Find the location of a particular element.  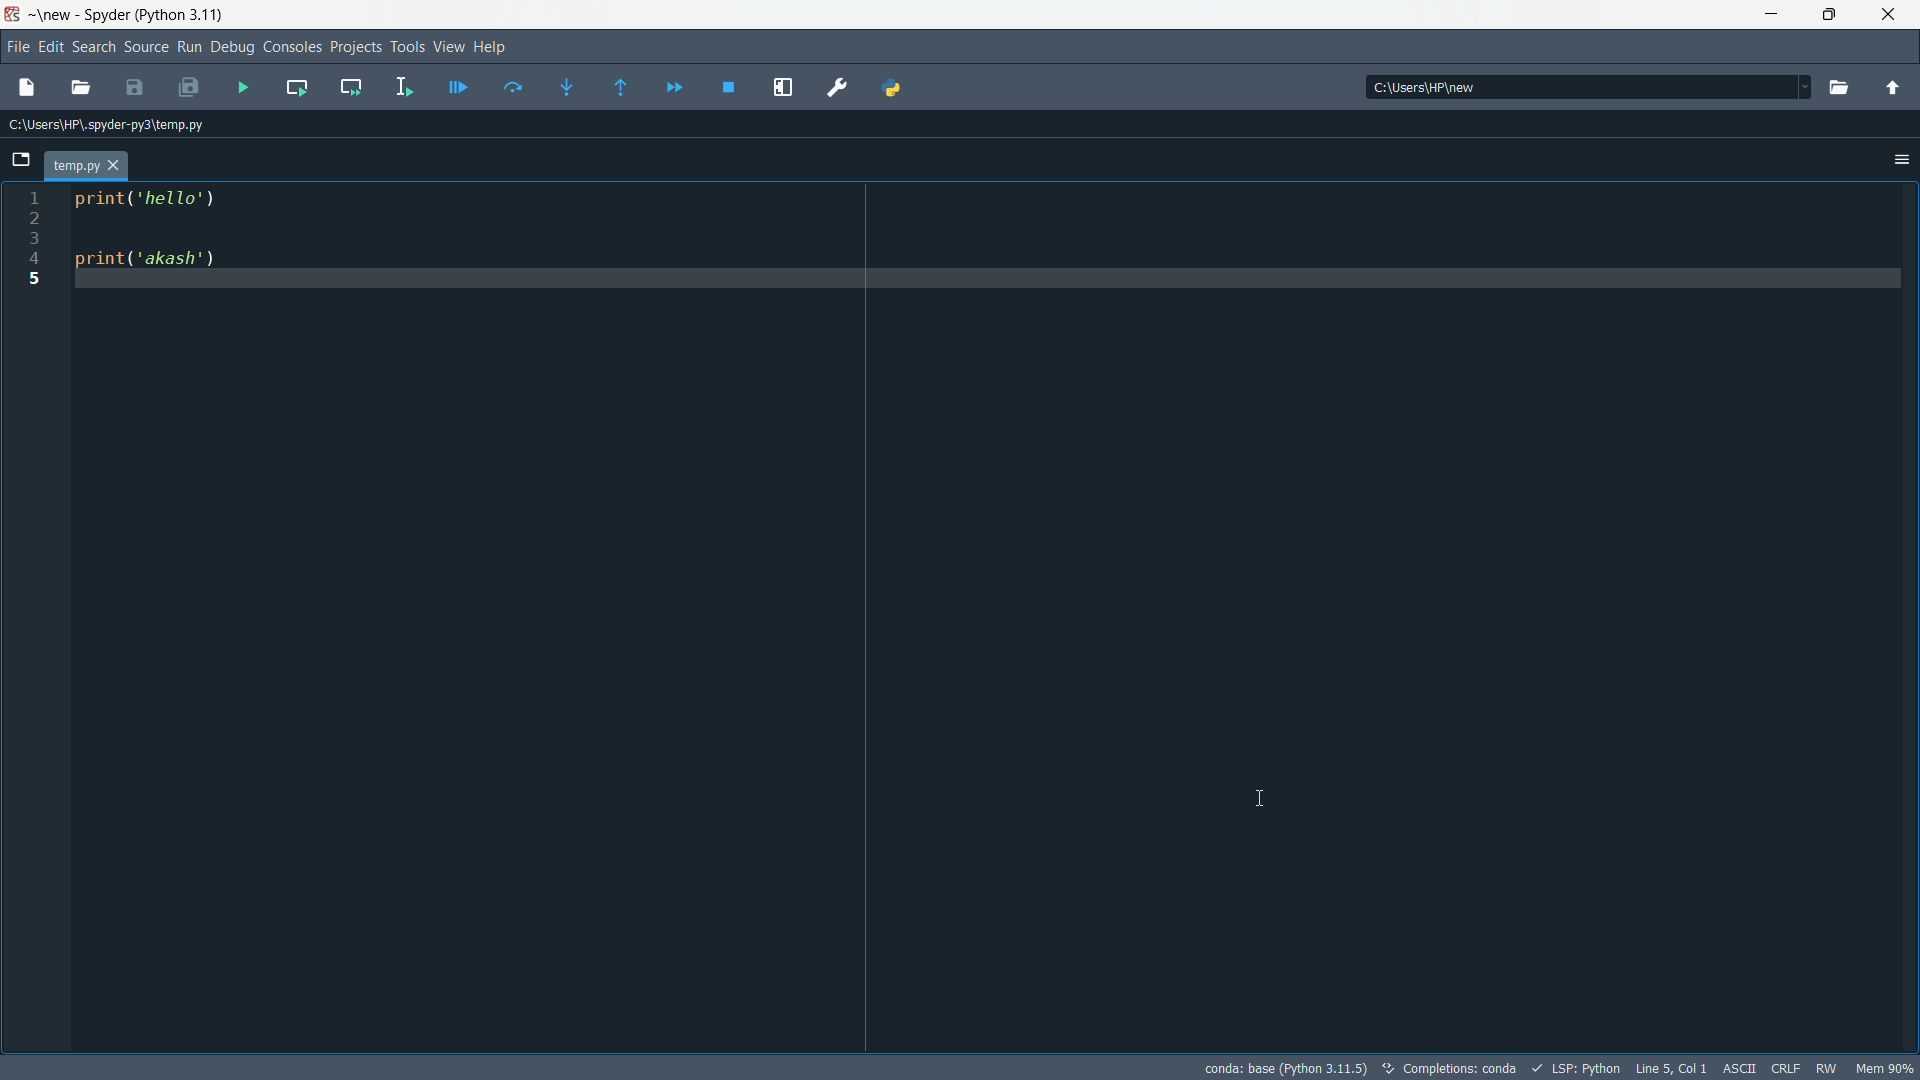

code editor is located at coordinates (146, 233).